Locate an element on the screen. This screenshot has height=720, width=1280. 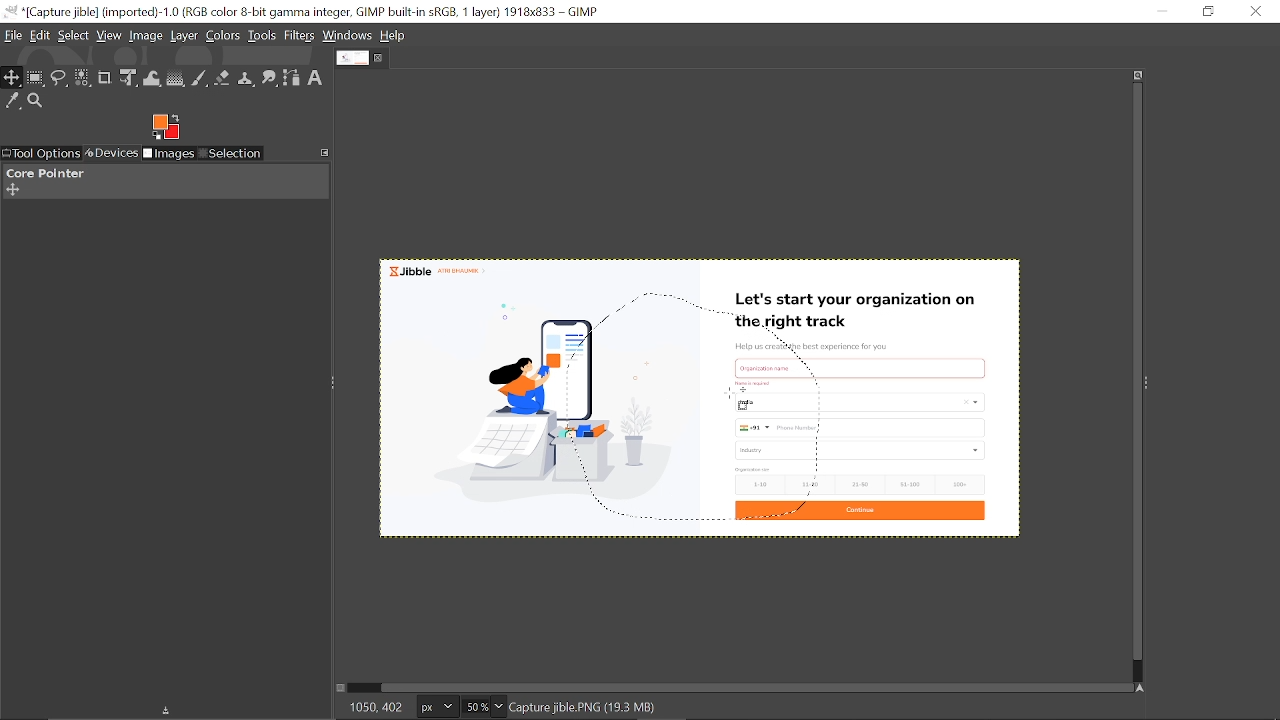
Horizontal scrollbar is located at coordinates (758, 687).